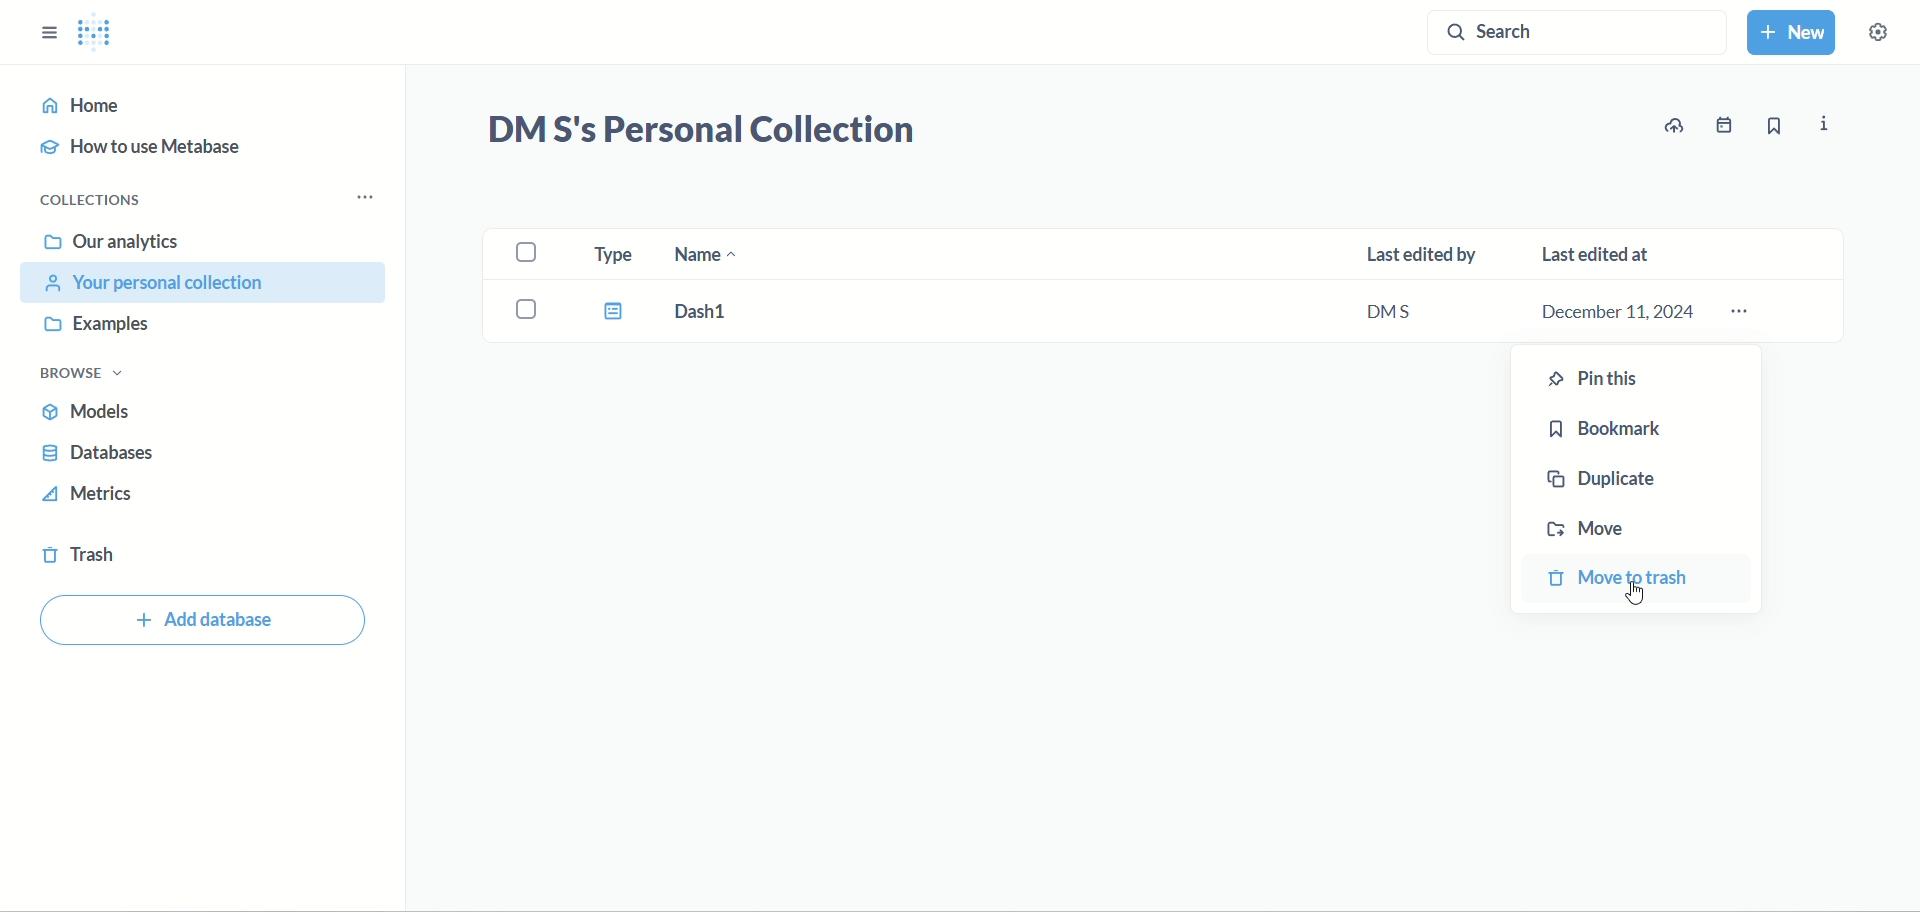 This screenshot has height=912, width=1920. What do you see at coordinates (91, 375) in the screenshot?
I see `browse` at bounding box center [91, 375].